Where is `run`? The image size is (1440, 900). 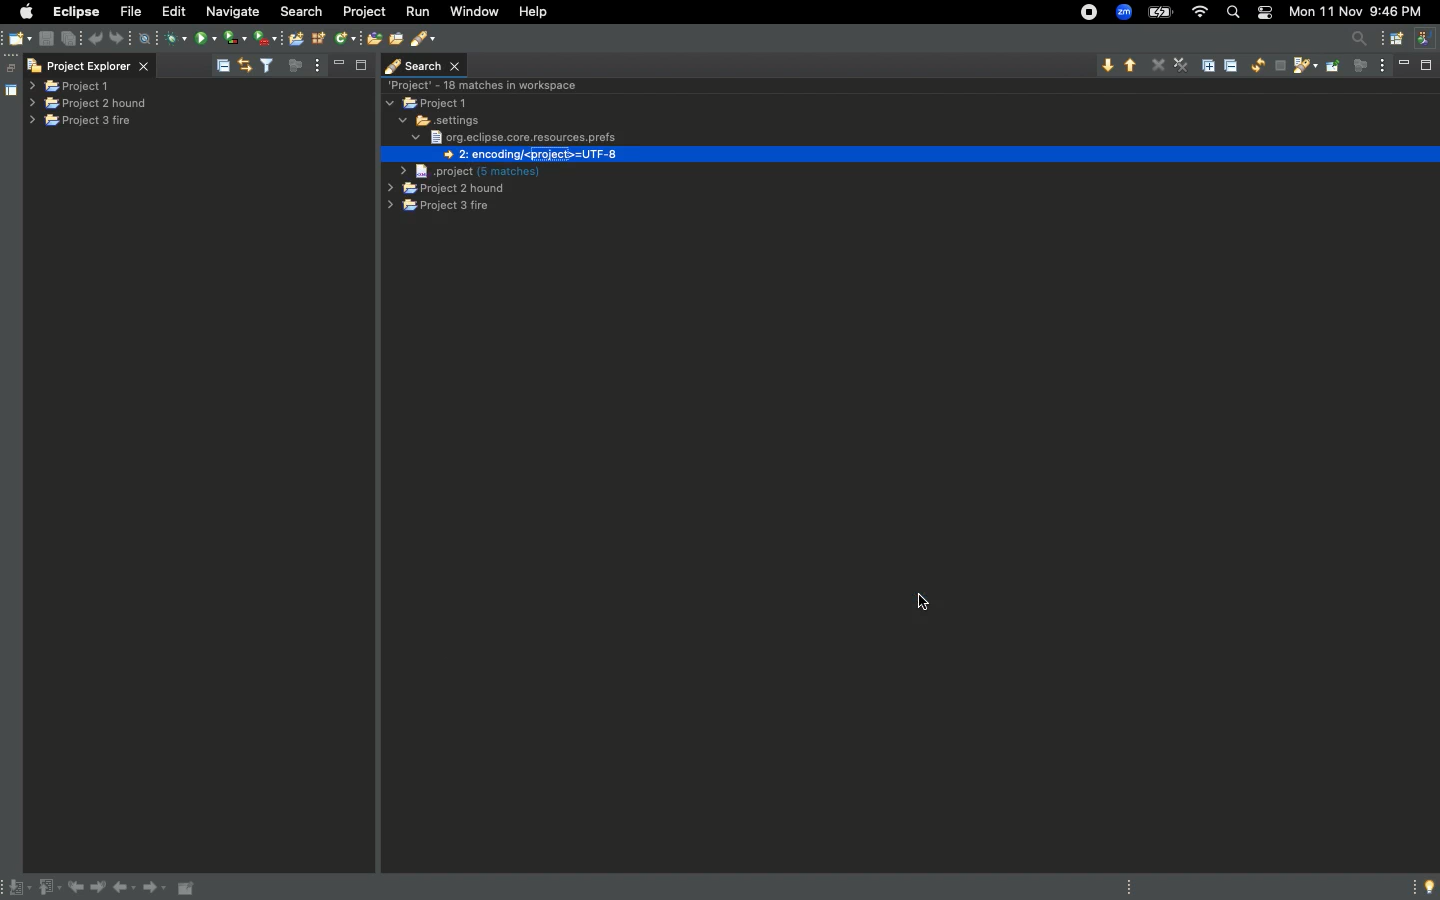
run is located at coordinates (206, 37).